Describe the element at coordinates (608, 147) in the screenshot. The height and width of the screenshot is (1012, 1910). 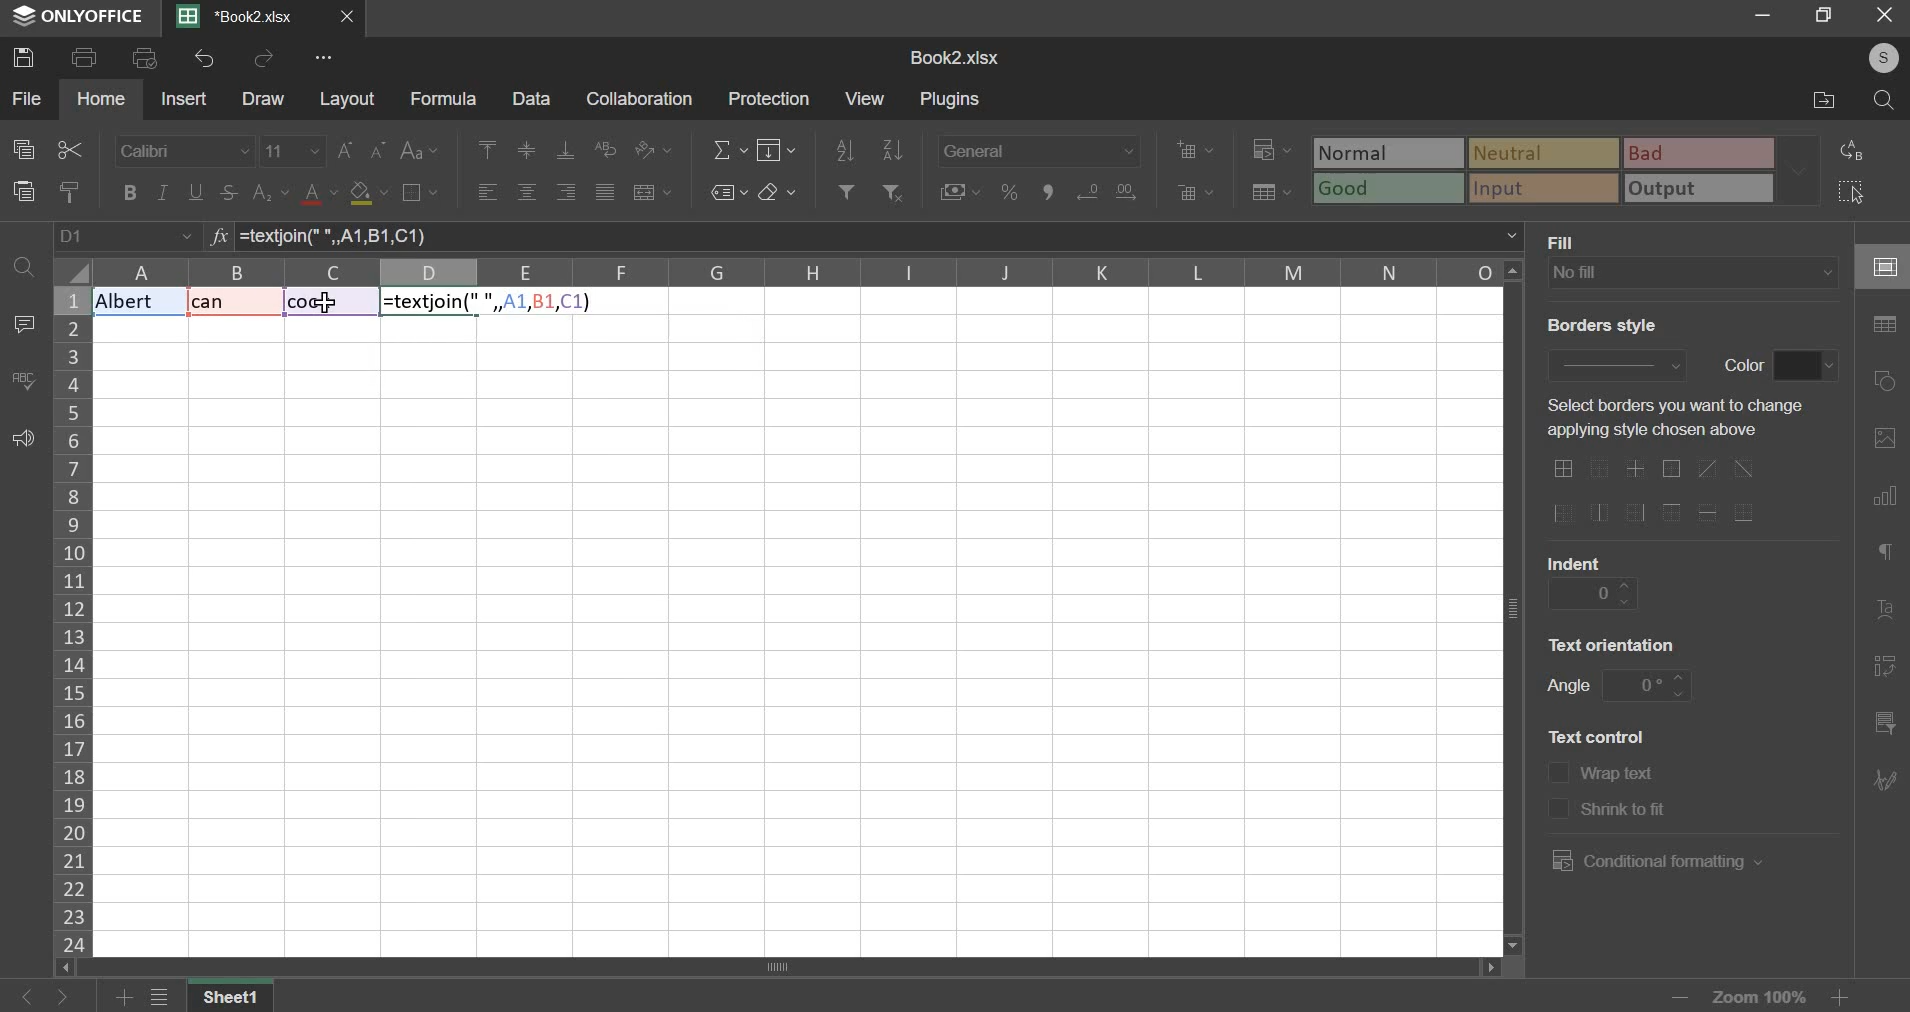
I see `wrap text` at that location.